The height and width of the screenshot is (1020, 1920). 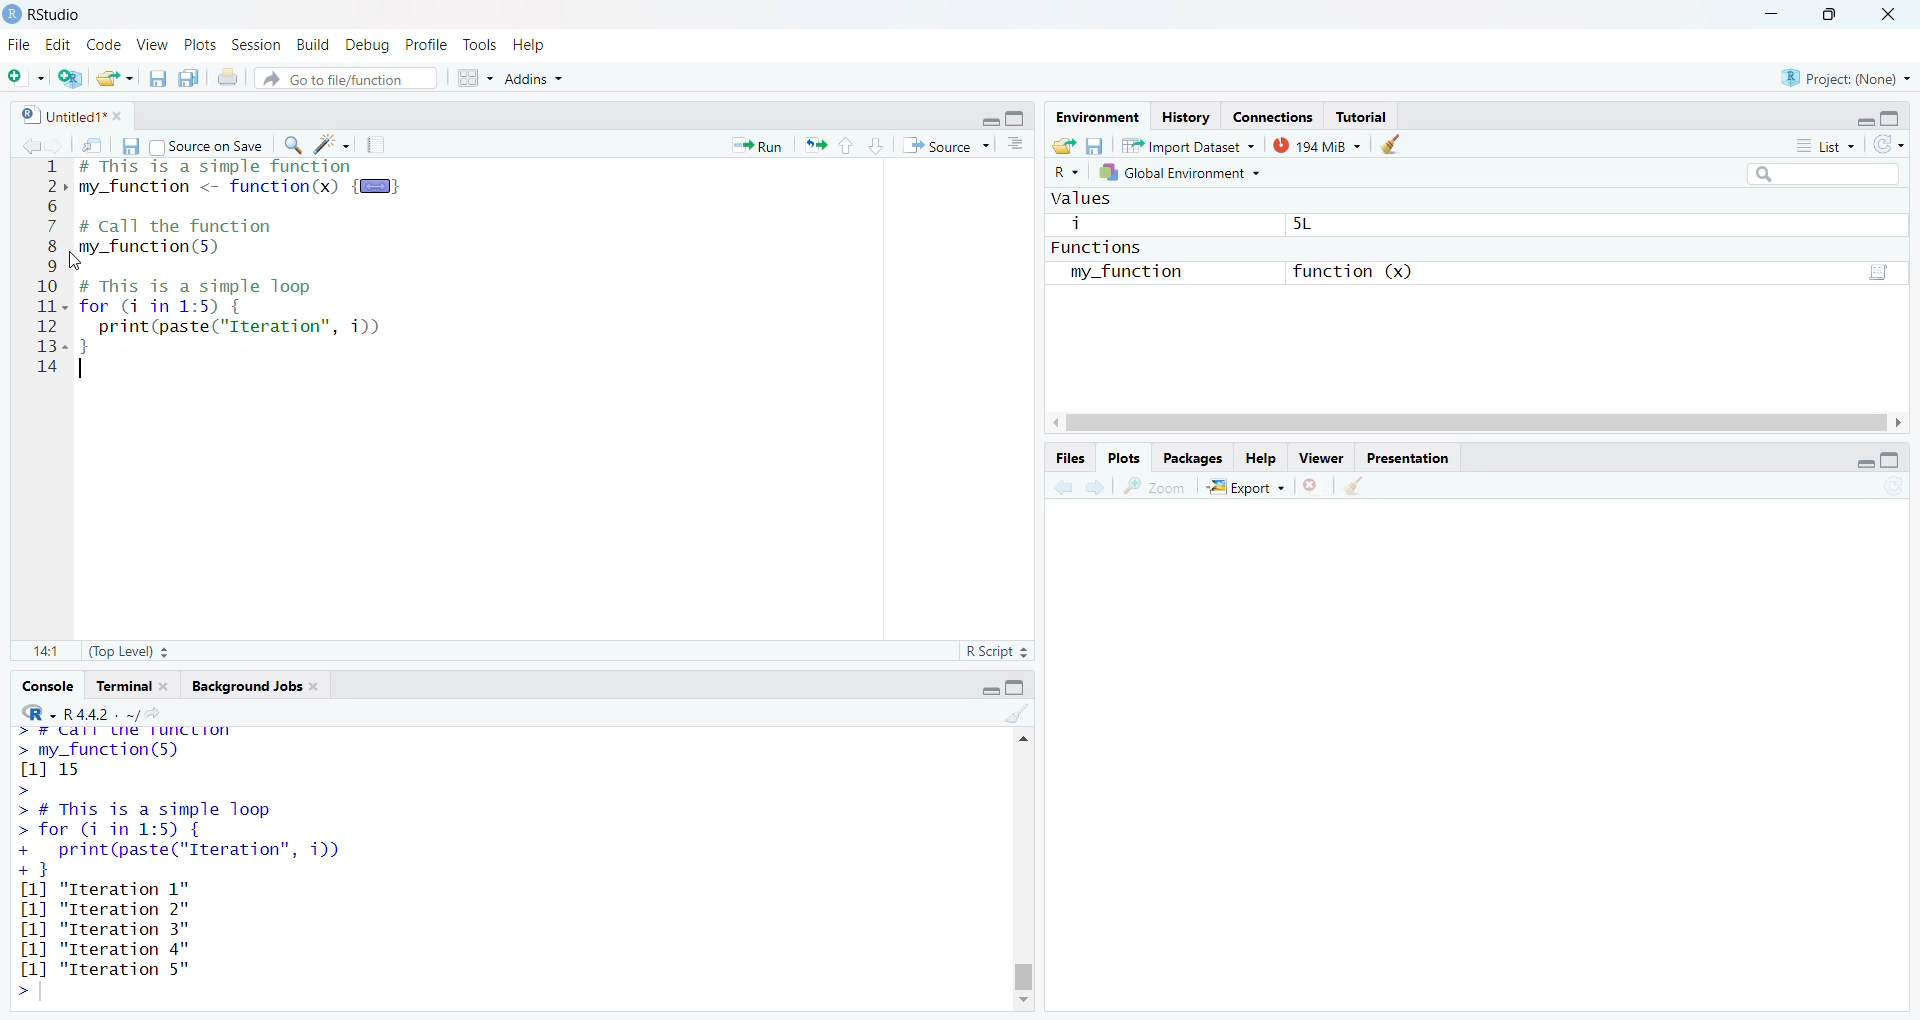 What do you see at coordinates (1079, 224) in the screenshot?
I see `i` at bounding box center [1079, 224].